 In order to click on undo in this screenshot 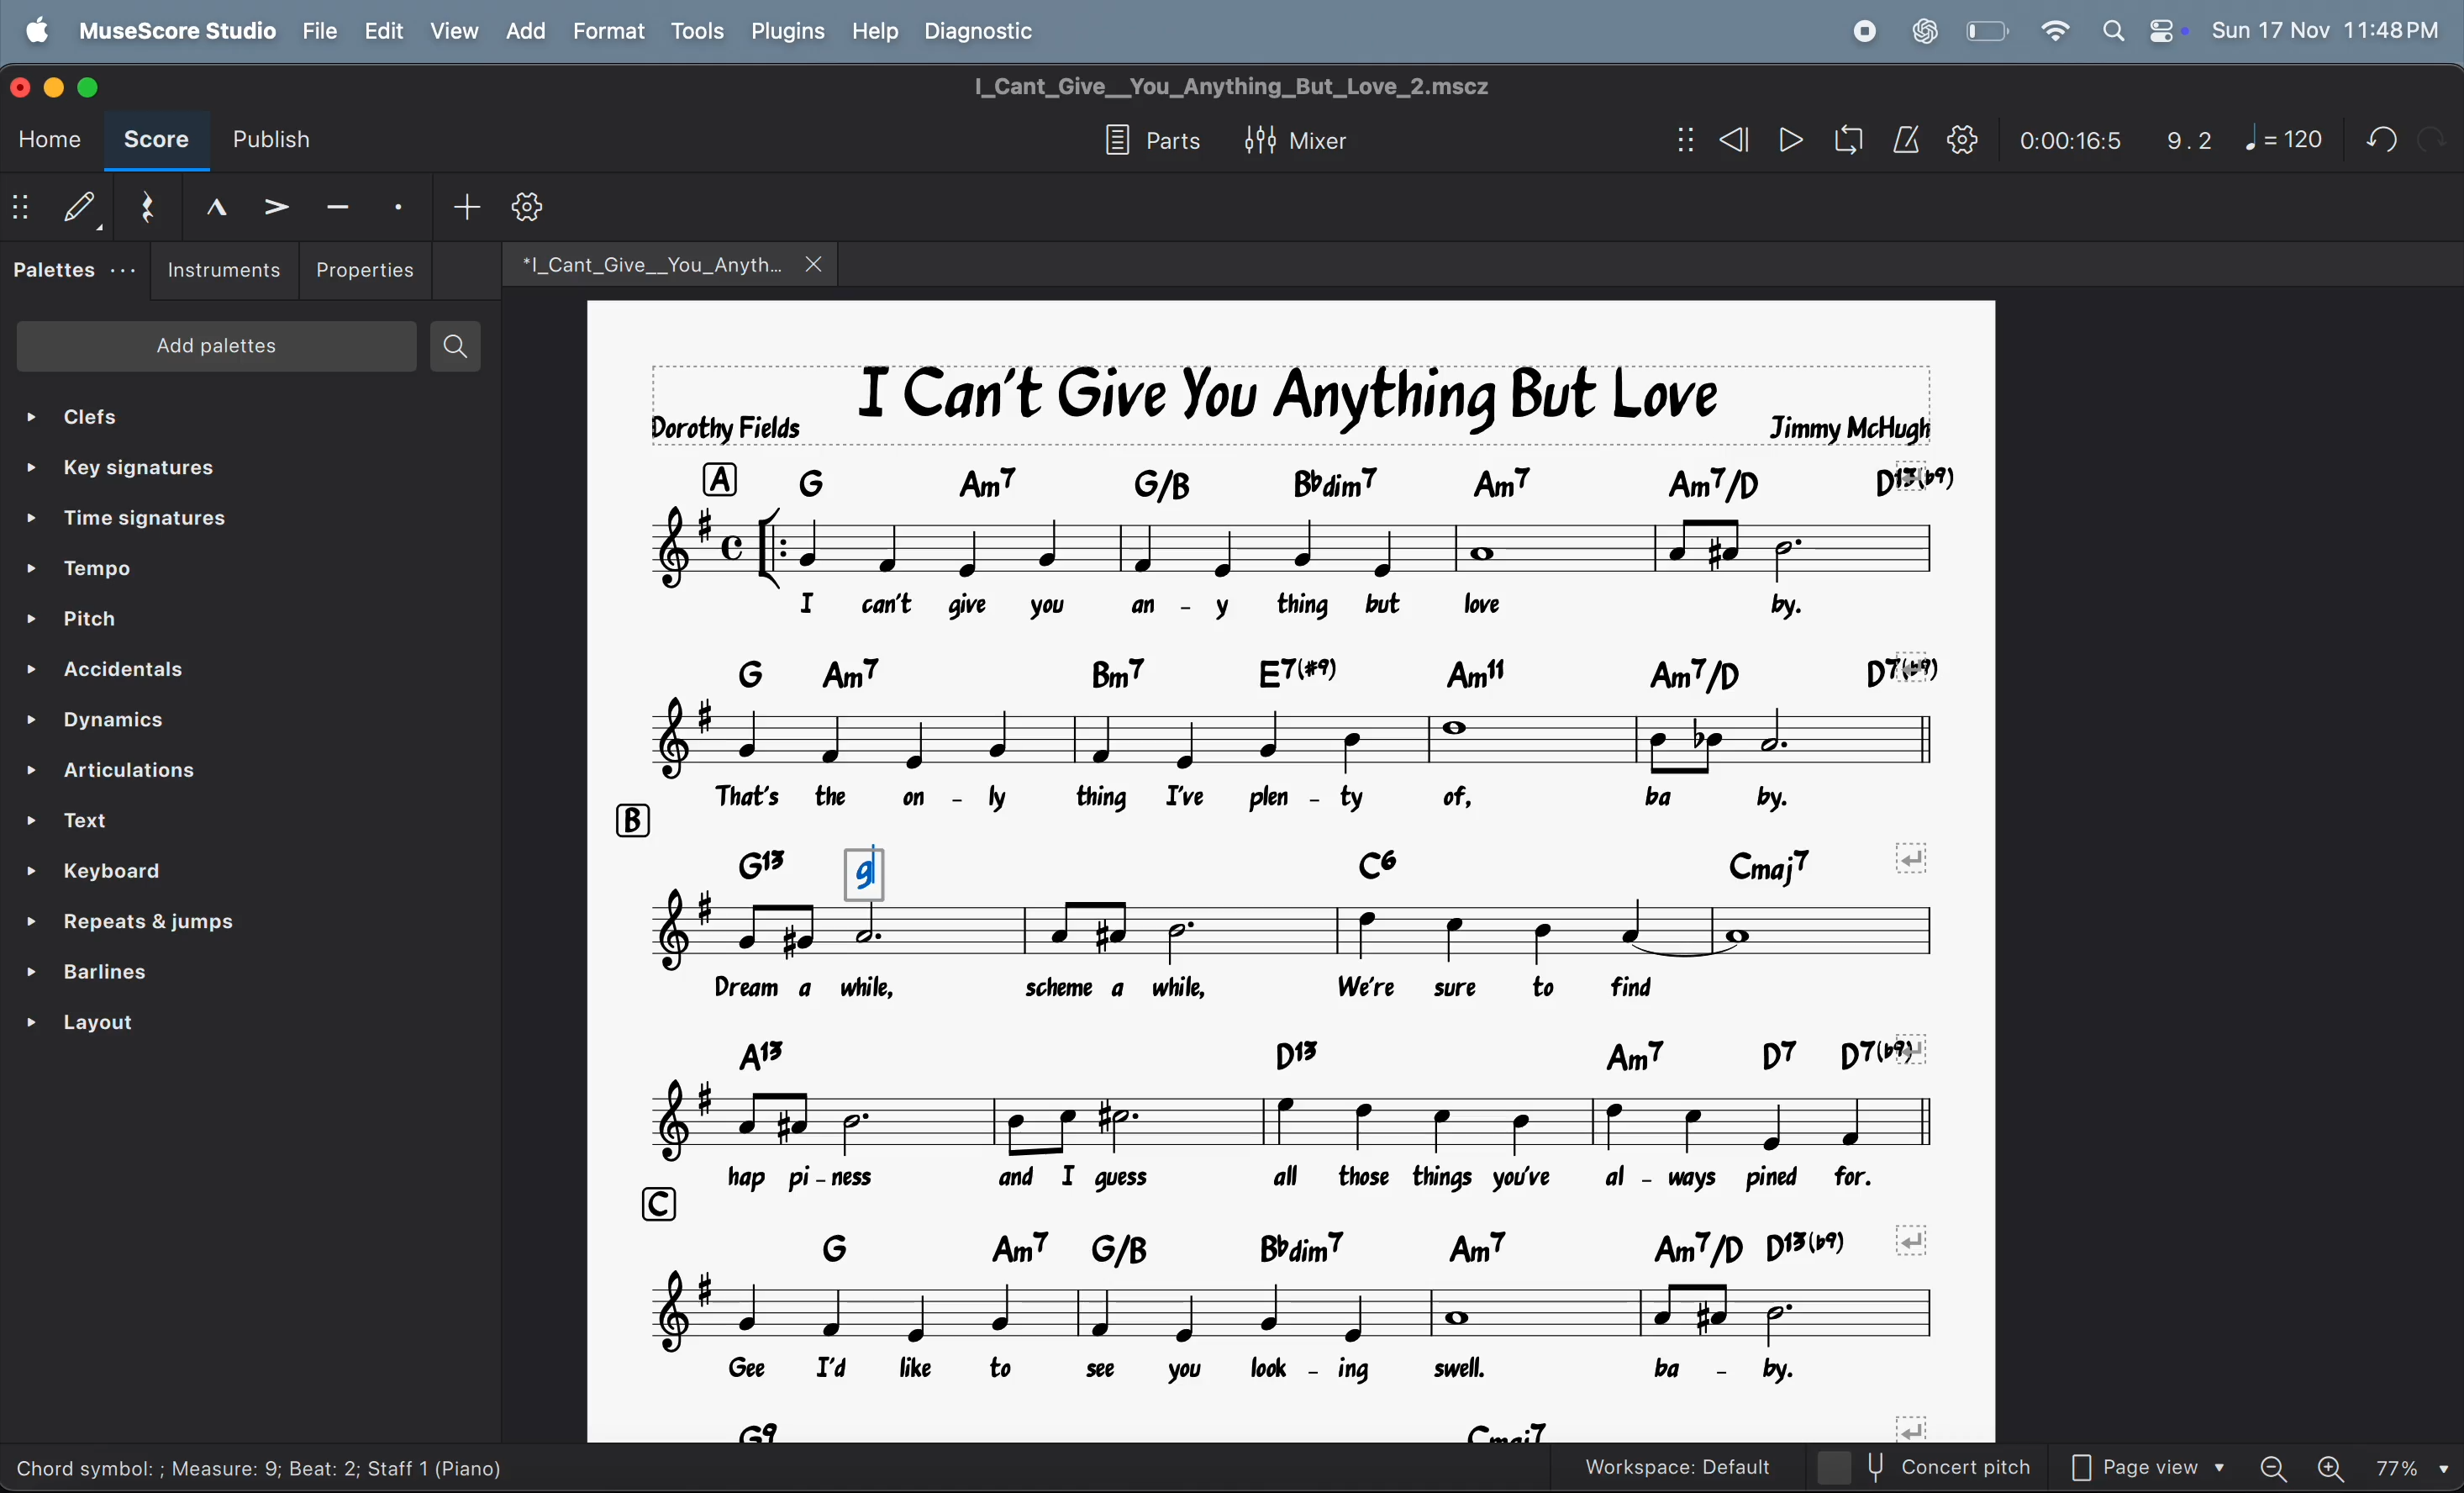, I will do `click(2375, 140)`.